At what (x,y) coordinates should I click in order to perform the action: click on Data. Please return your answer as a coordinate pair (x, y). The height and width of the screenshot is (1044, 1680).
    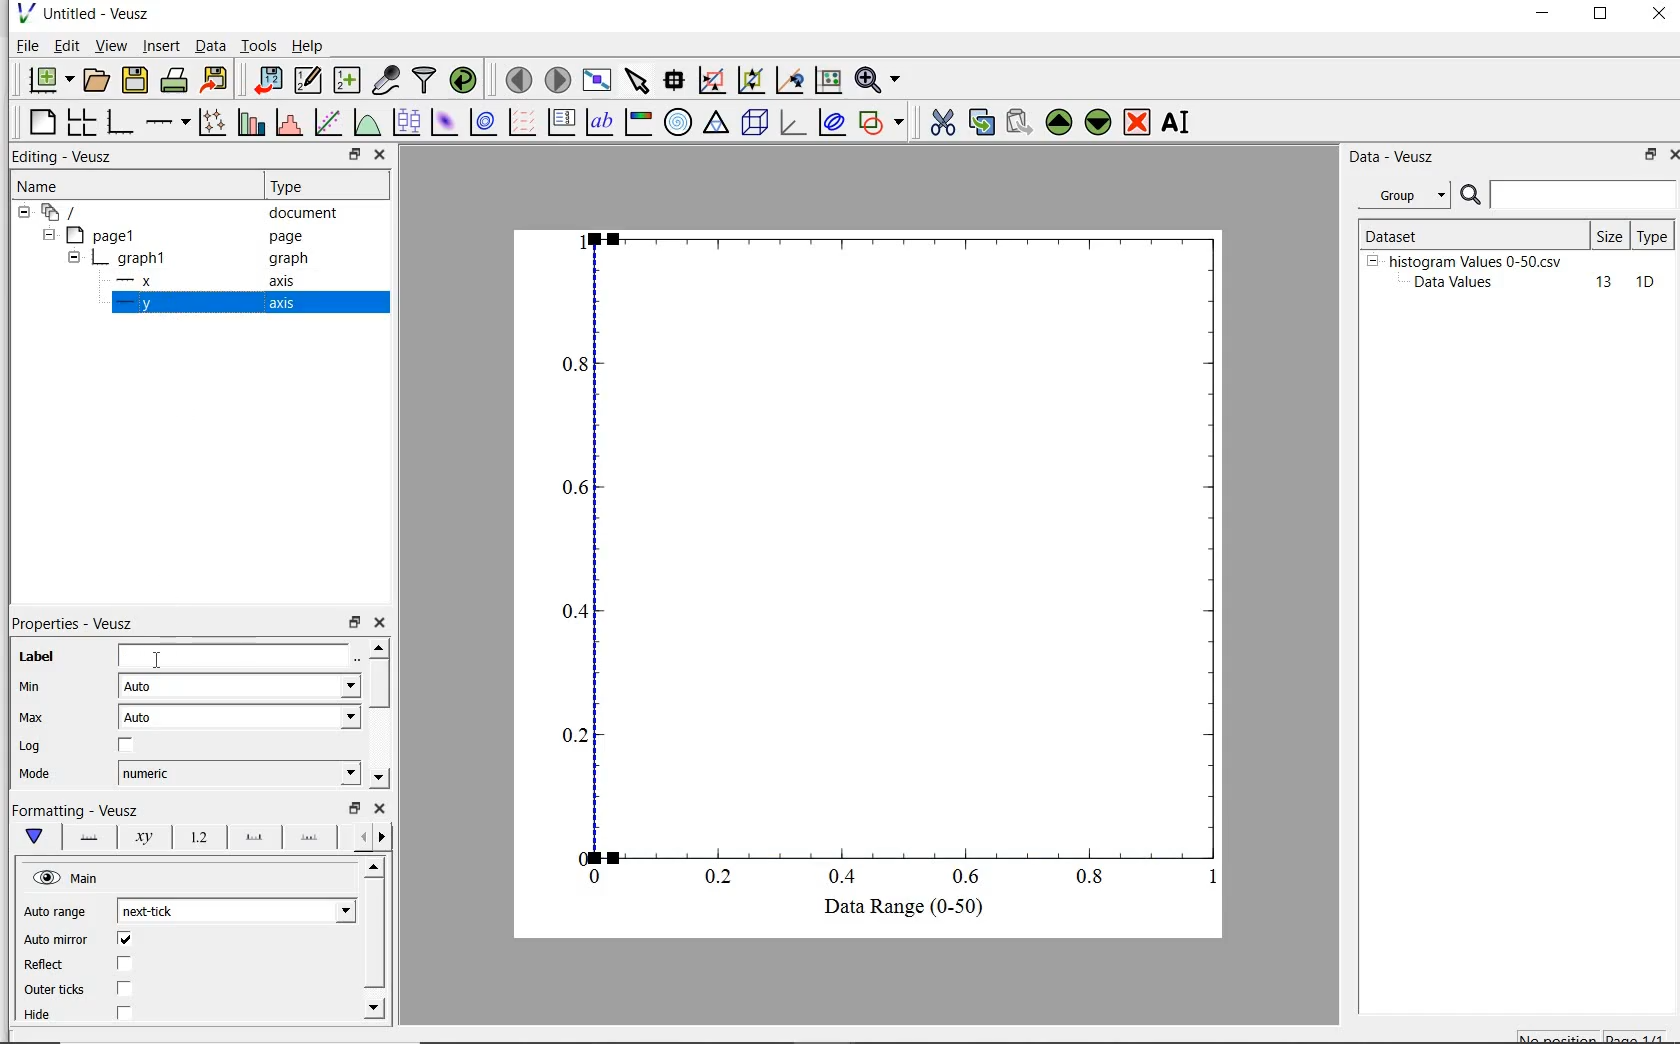
    Looking at the image, I should click on (210, 45).